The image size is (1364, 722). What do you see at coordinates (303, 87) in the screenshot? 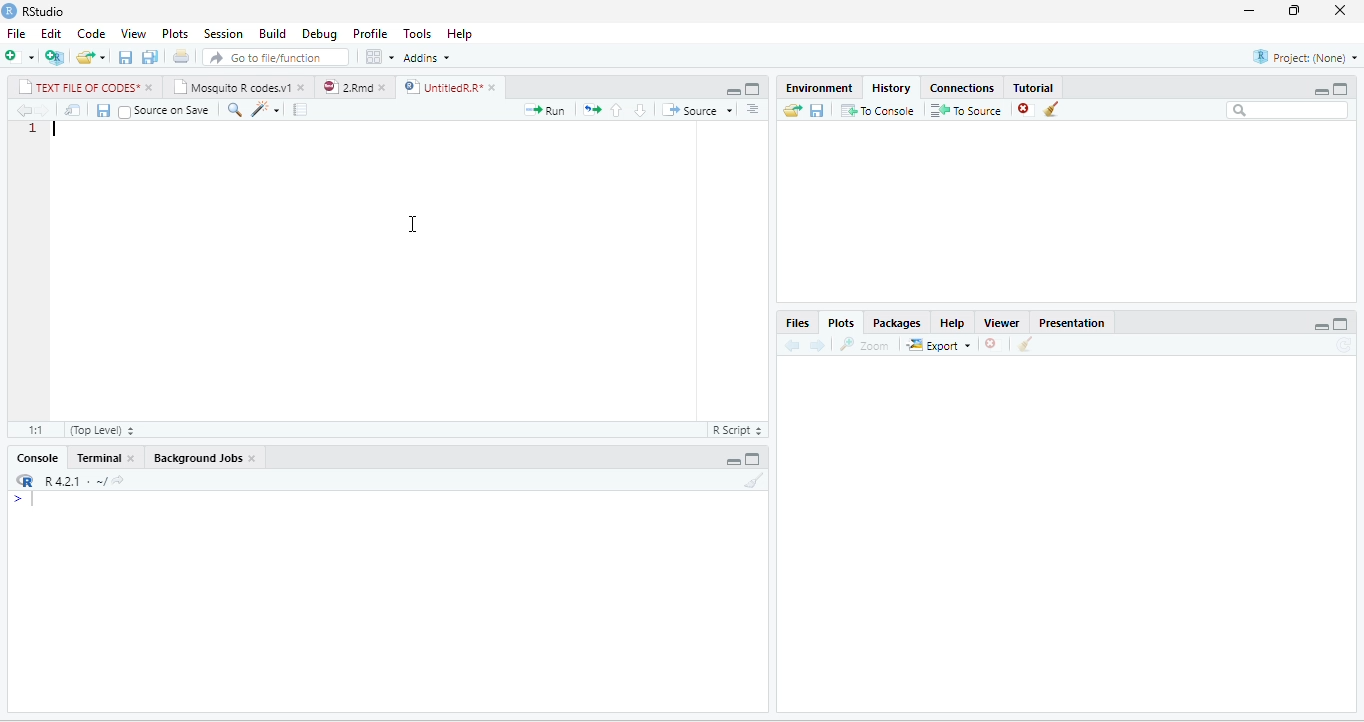
I see `close` at bounding box center [303, 87].